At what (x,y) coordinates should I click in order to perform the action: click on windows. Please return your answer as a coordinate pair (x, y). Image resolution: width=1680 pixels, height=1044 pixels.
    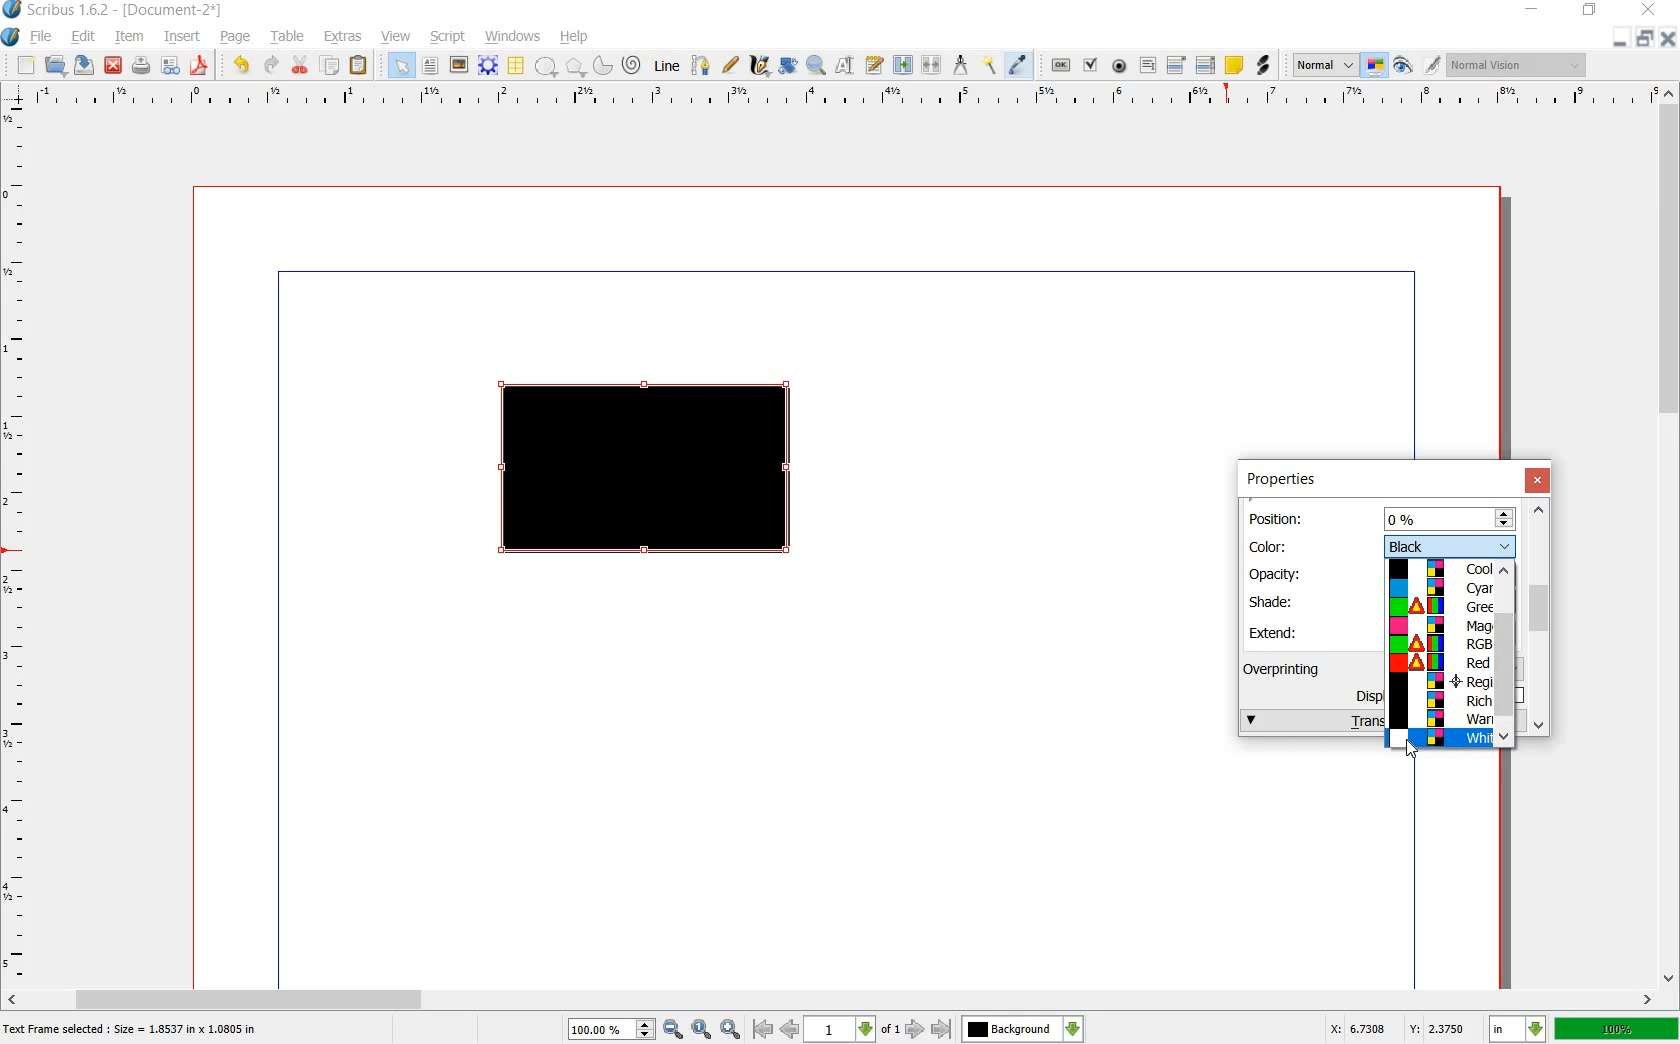
    Looking at the image, I should click on (512, 37).